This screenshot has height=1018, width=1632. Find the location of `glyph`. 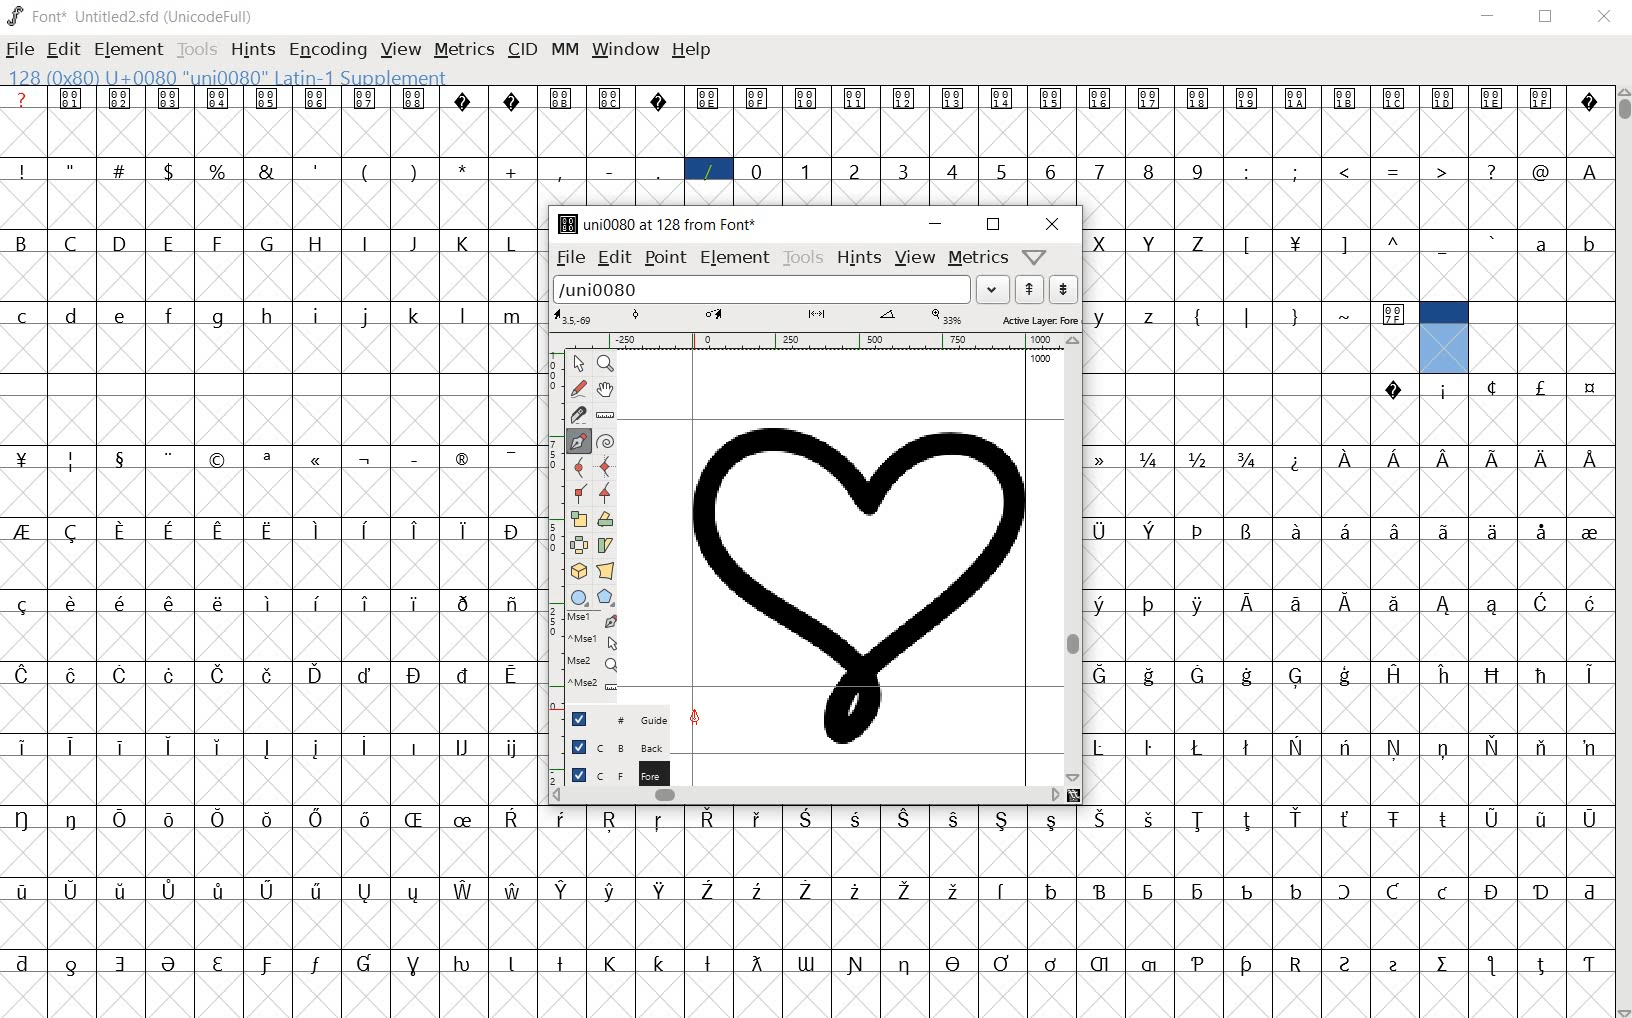

glyph is located at coordinates (1591, 459).